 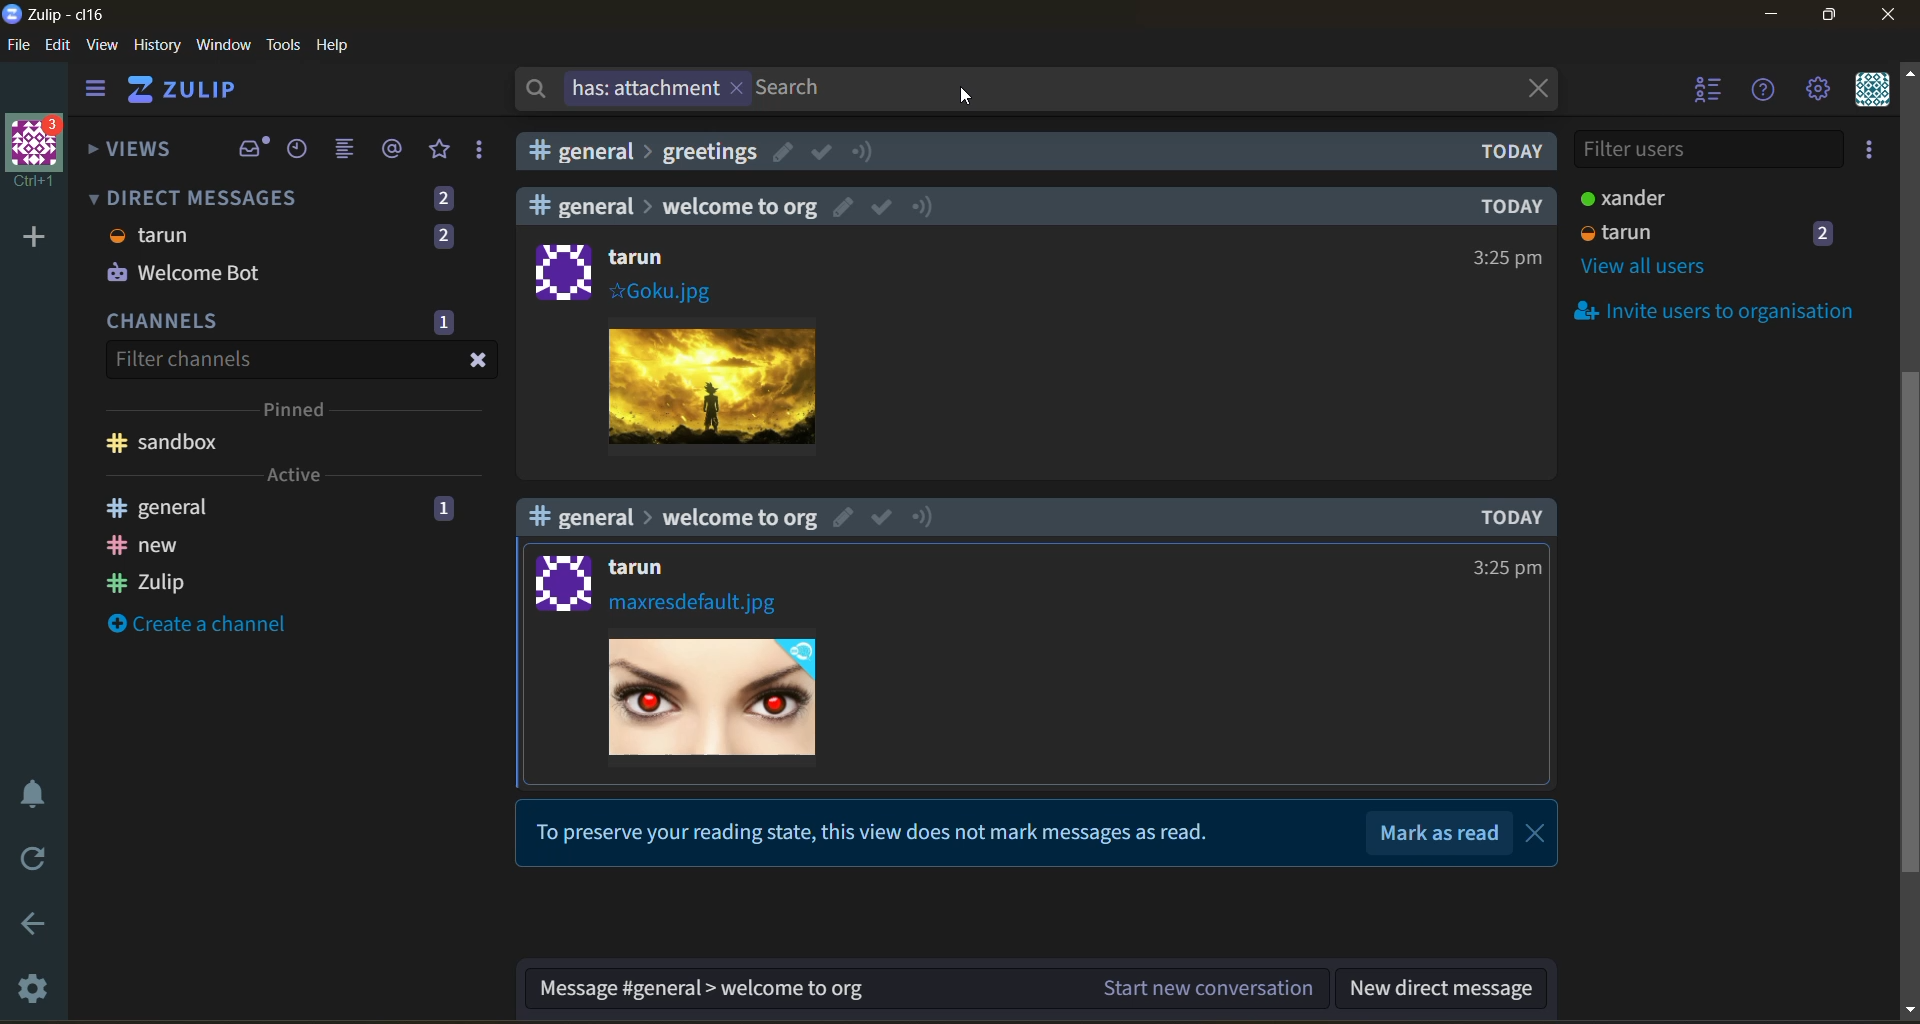 I want to click on invite users to organisation, so click(x=1871, y=149).